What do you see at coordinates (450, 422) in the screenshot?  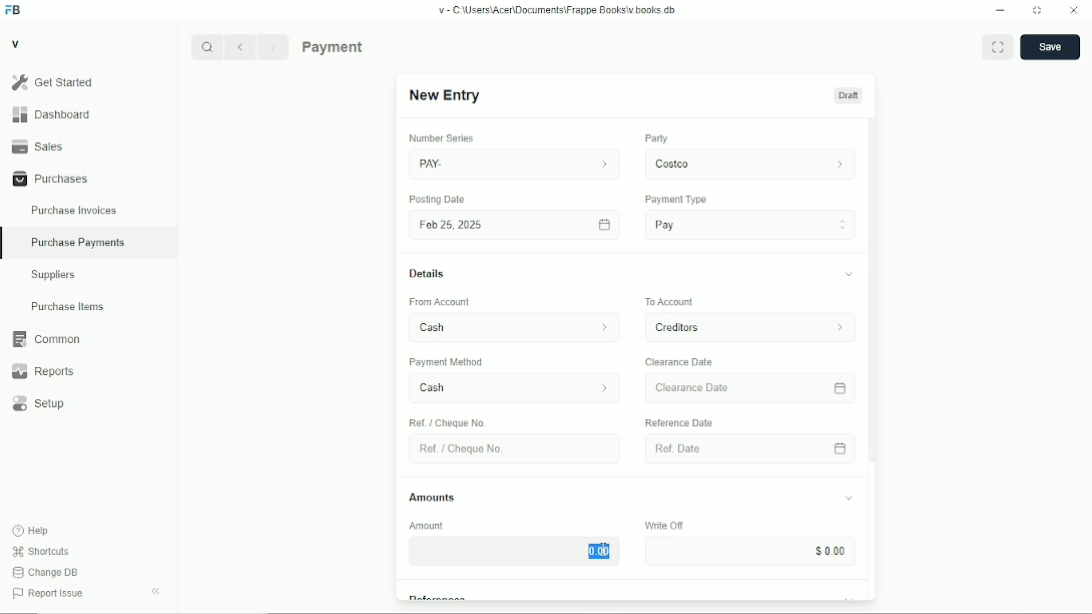 I see `Ref / Cheque No.` at bounding box center [450, 422].